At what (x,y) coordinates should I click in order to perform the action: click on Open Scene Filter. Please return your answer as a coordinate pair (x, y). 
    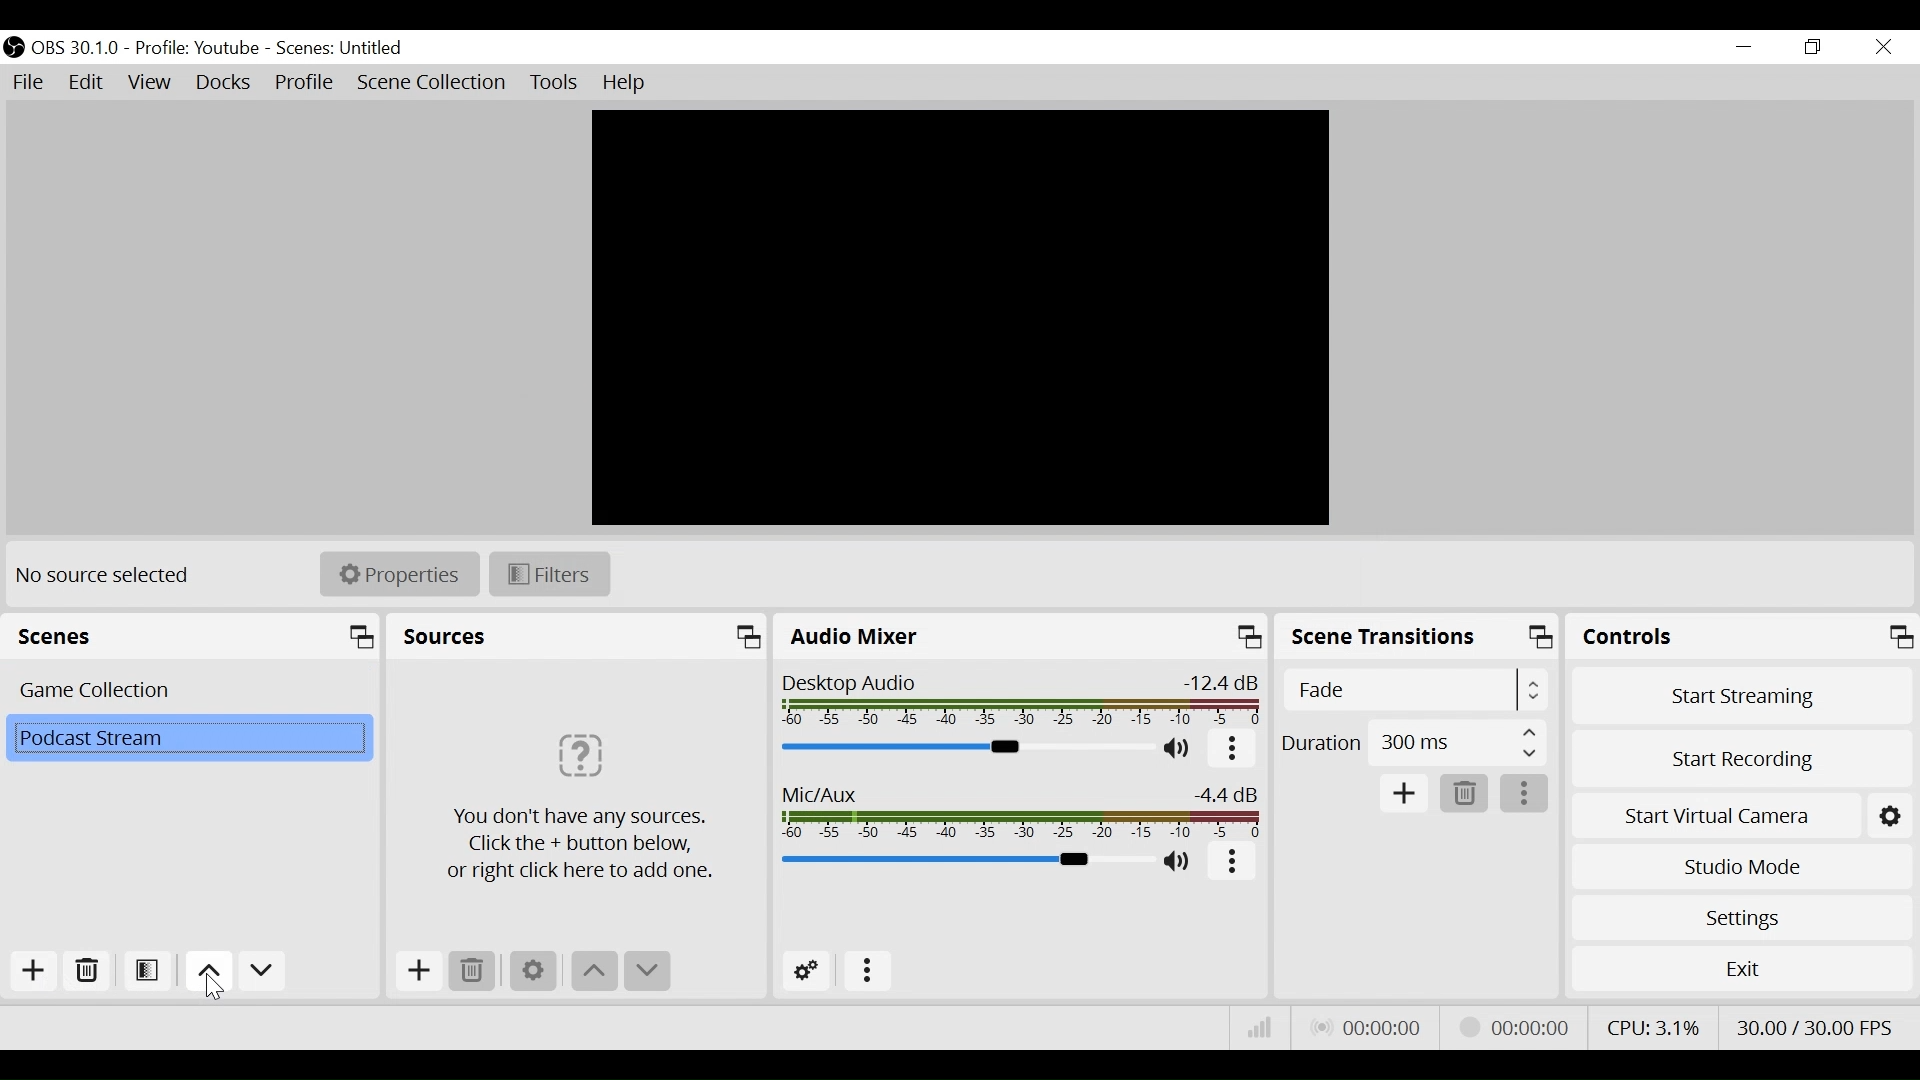
    Looking at the image, I should click on (149, 973).